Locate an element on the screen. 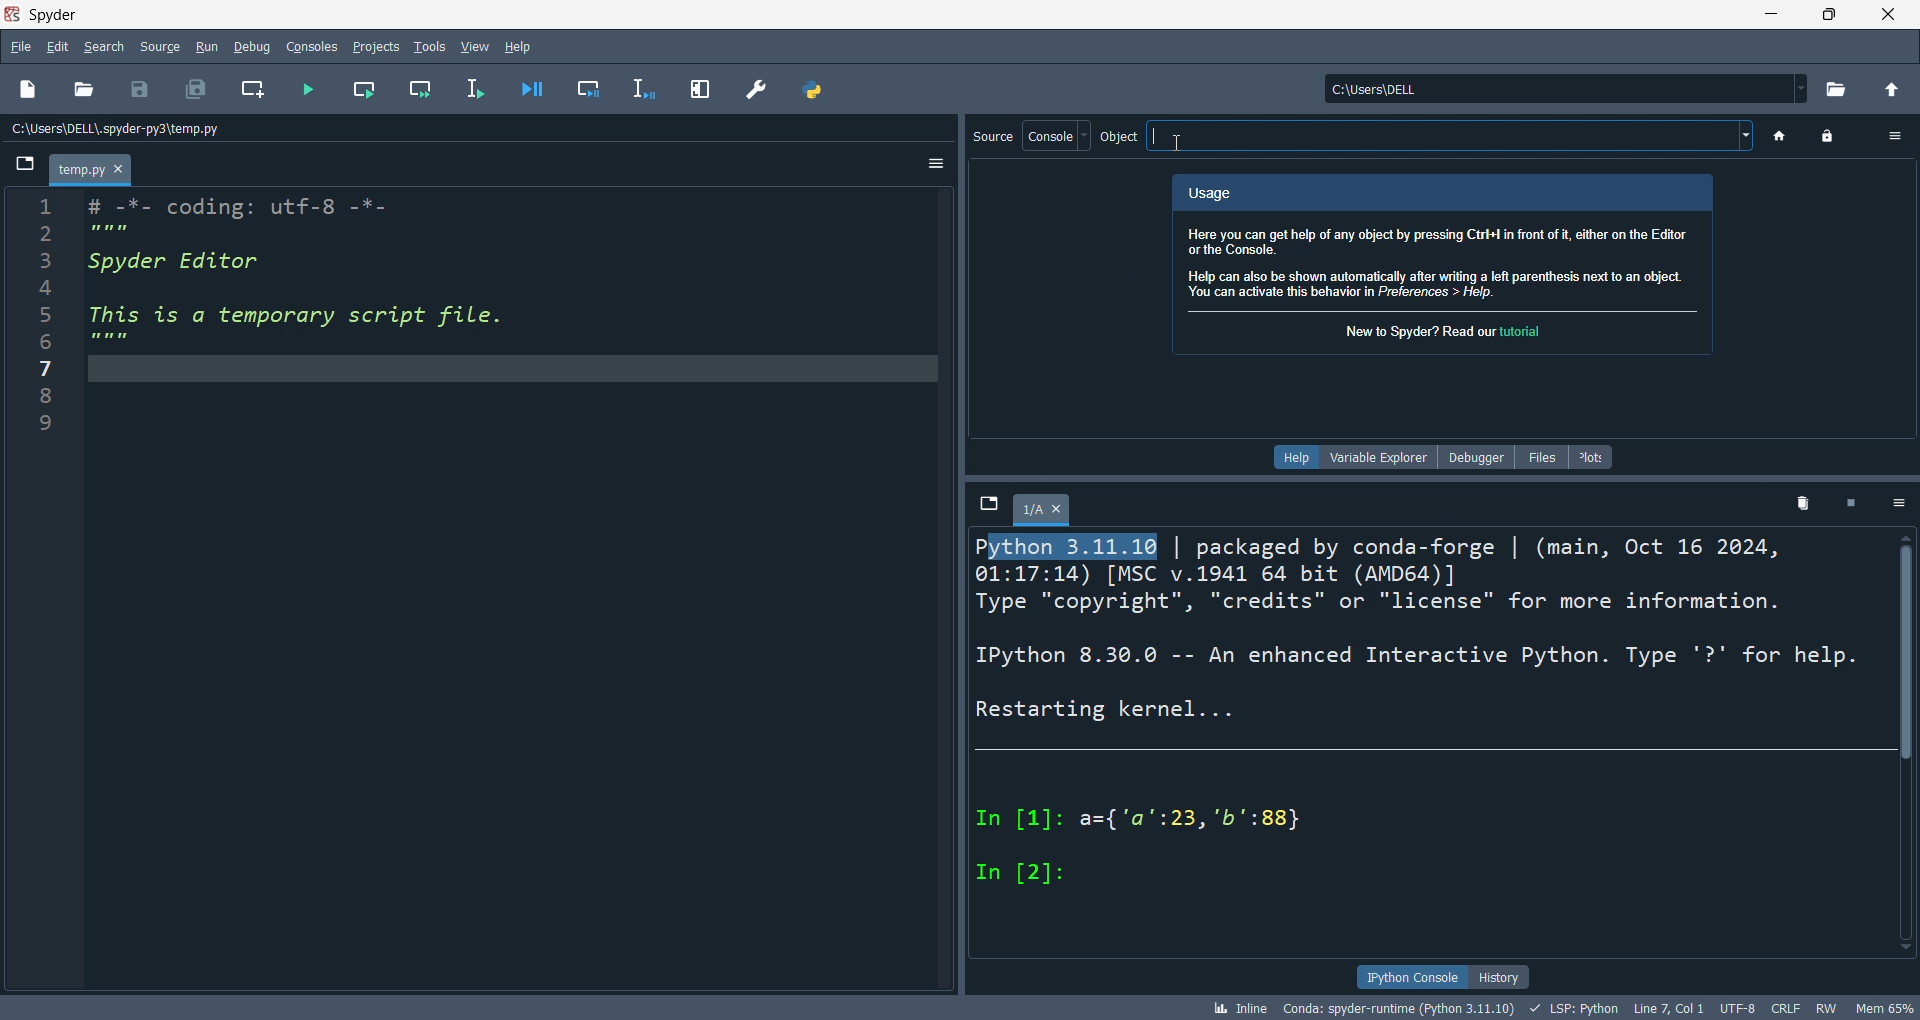 The height and width of the screenshot is (1020, 1920). Spyder is located at coordinates (51, 14).